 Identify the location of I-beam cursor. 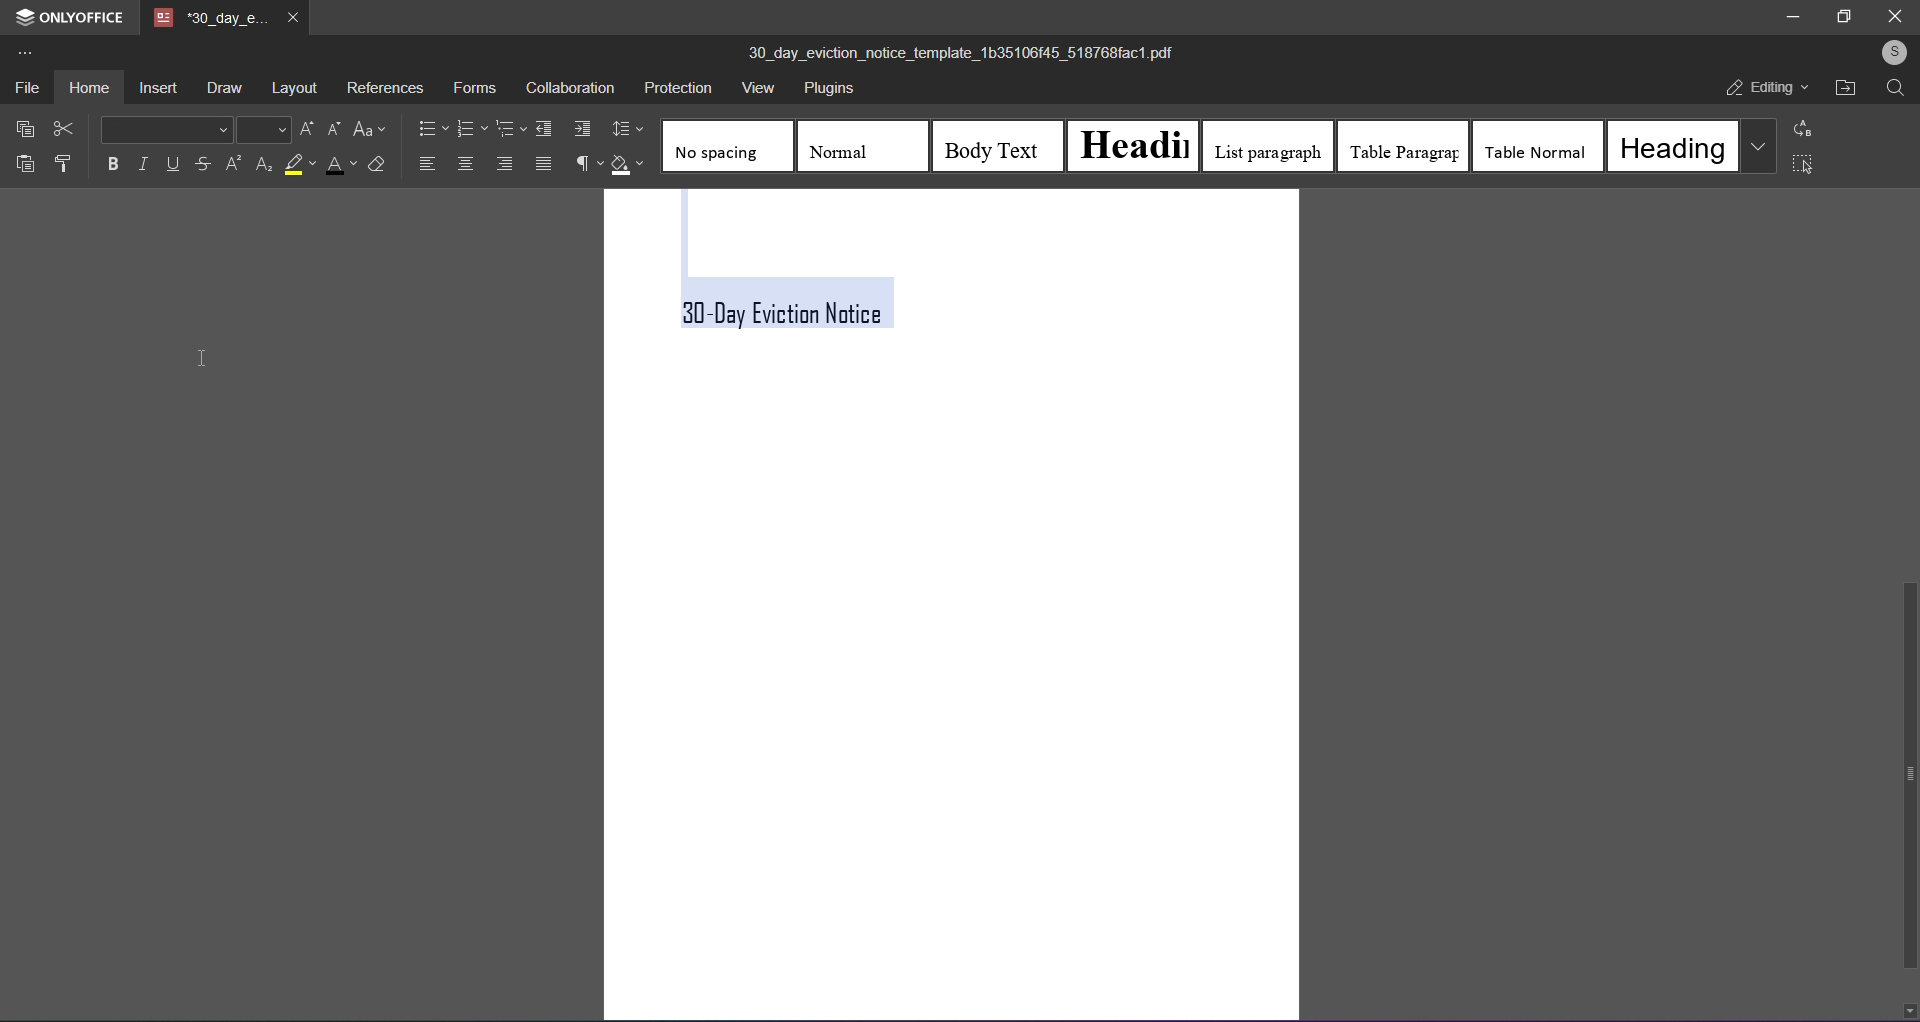
(200, 358).